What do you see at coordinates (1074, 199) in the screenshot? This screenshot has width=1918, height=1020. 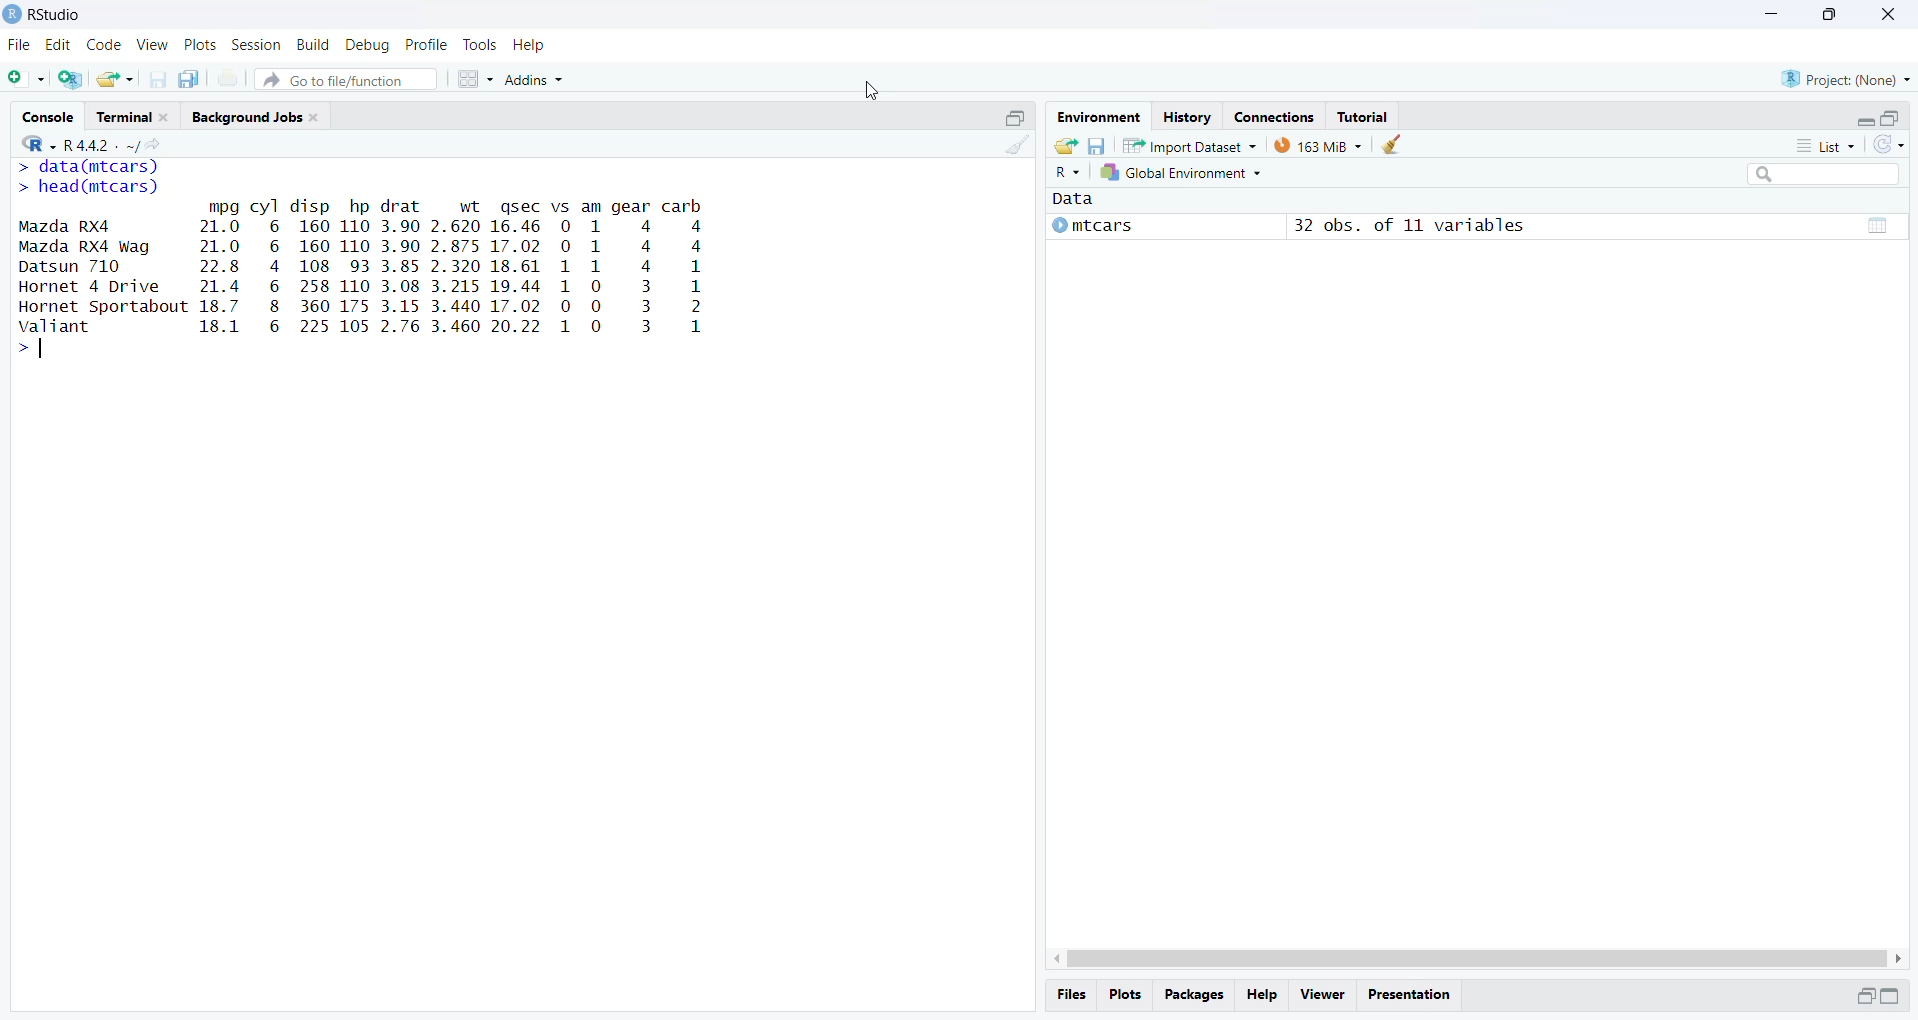 I see `Data` at bounding box center [1074, 199].